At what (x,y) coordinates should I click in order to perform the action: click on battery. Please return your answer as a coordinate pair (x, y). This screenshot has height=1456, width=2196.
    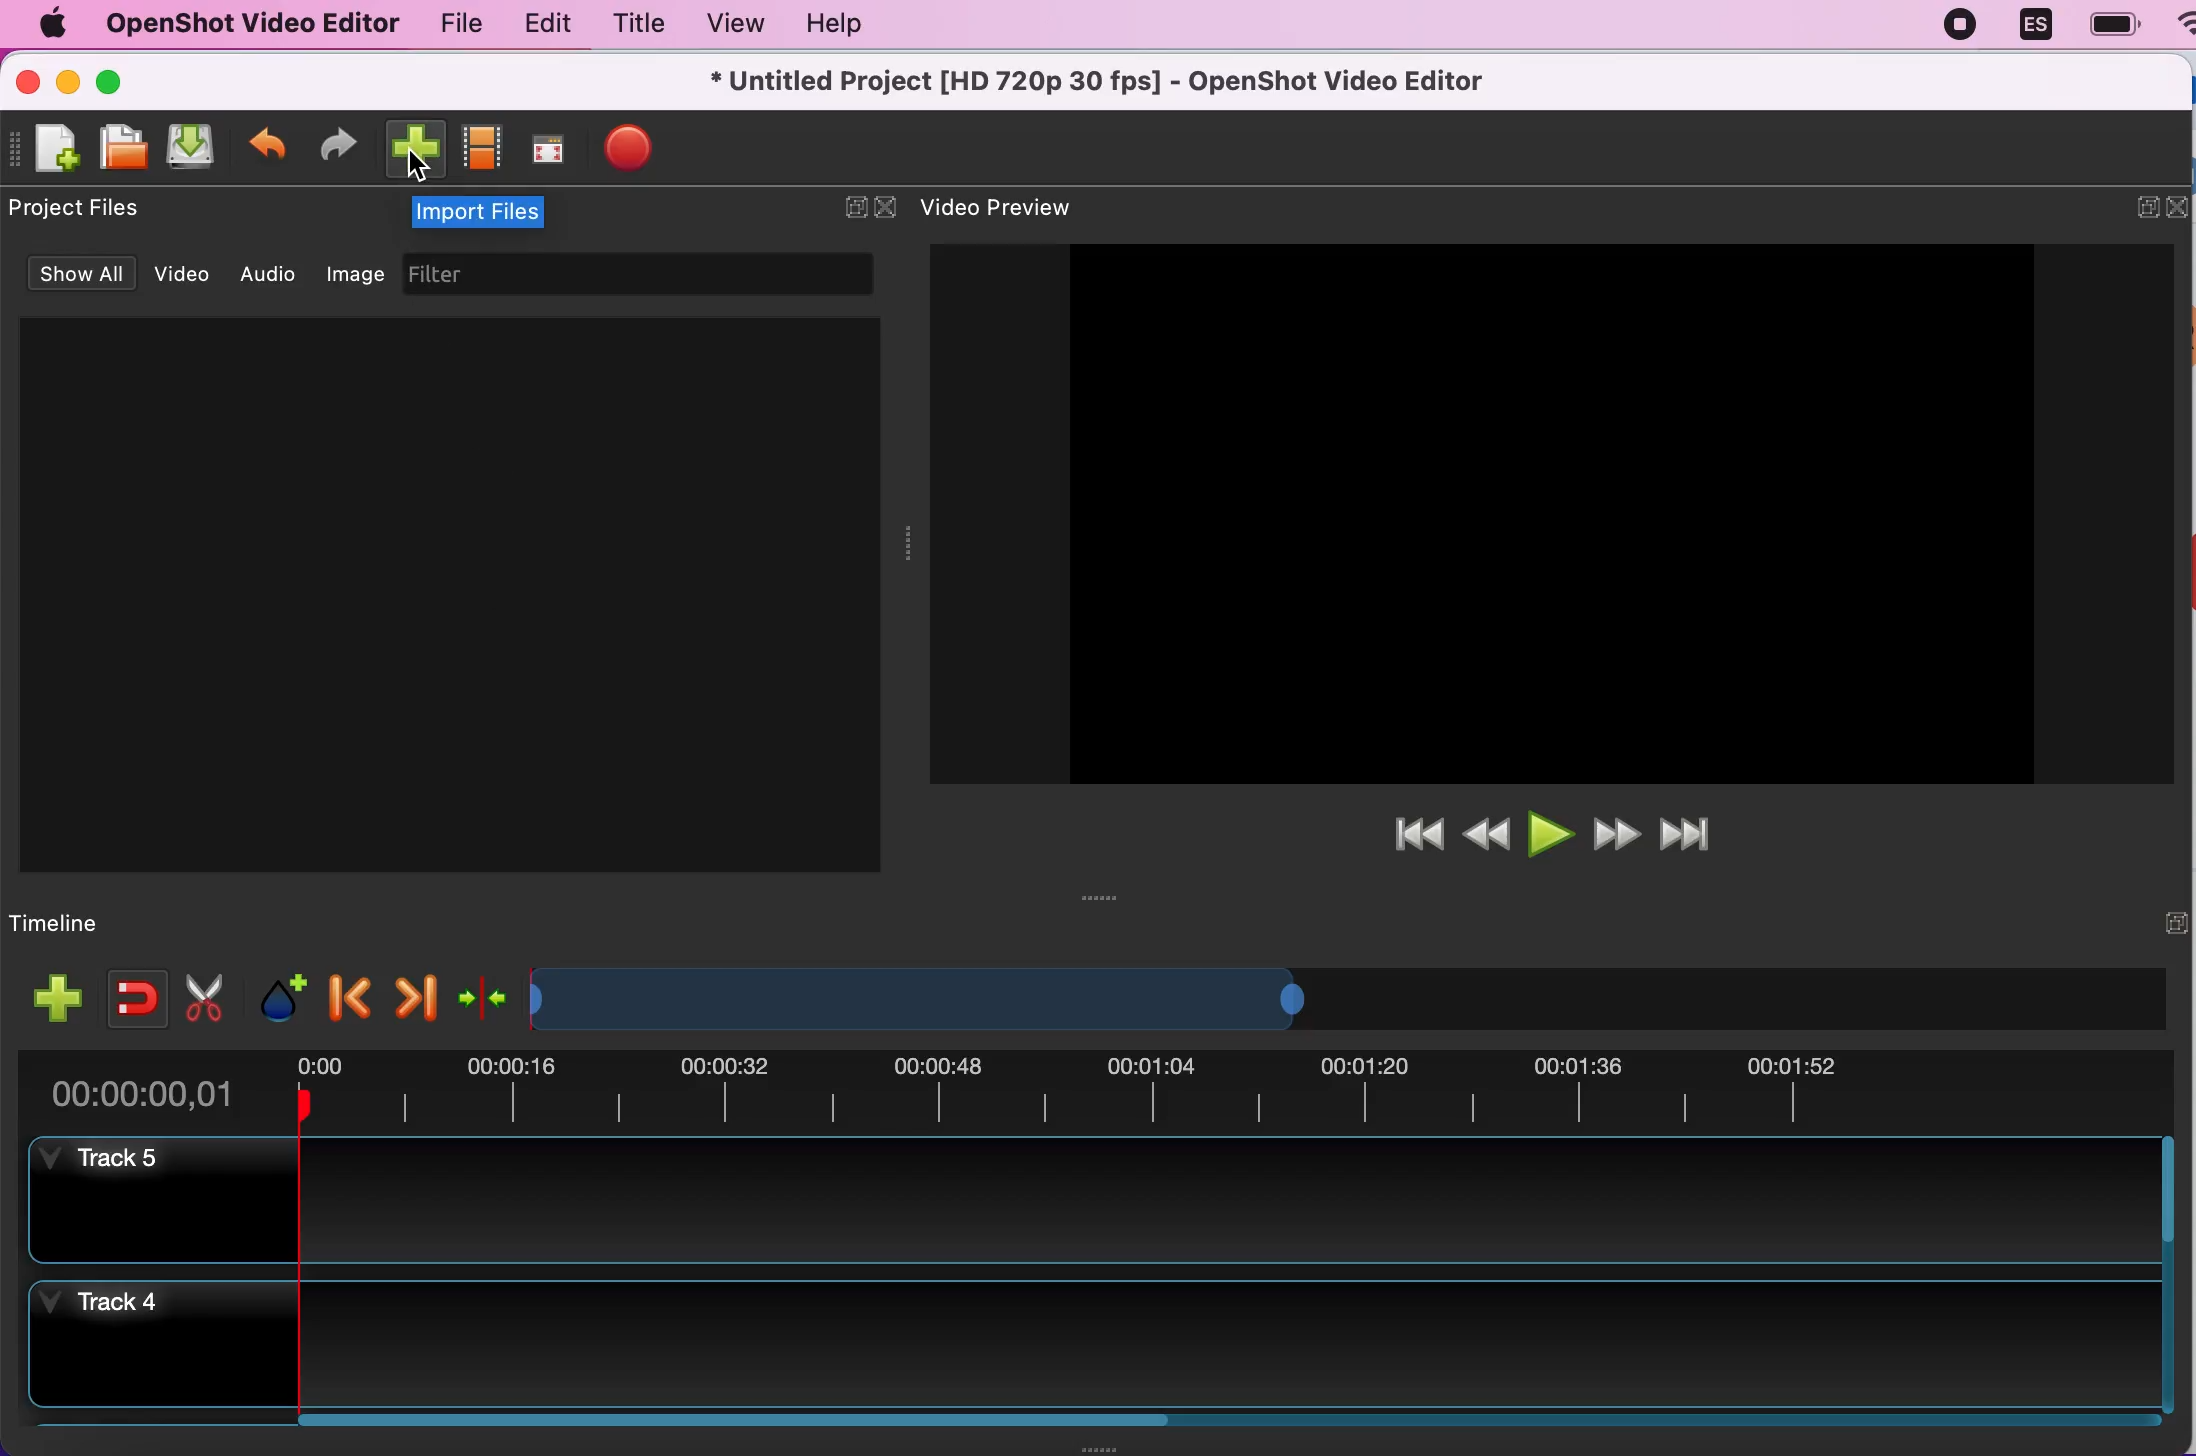
    Looking at the image, I should click on (2111, 26).